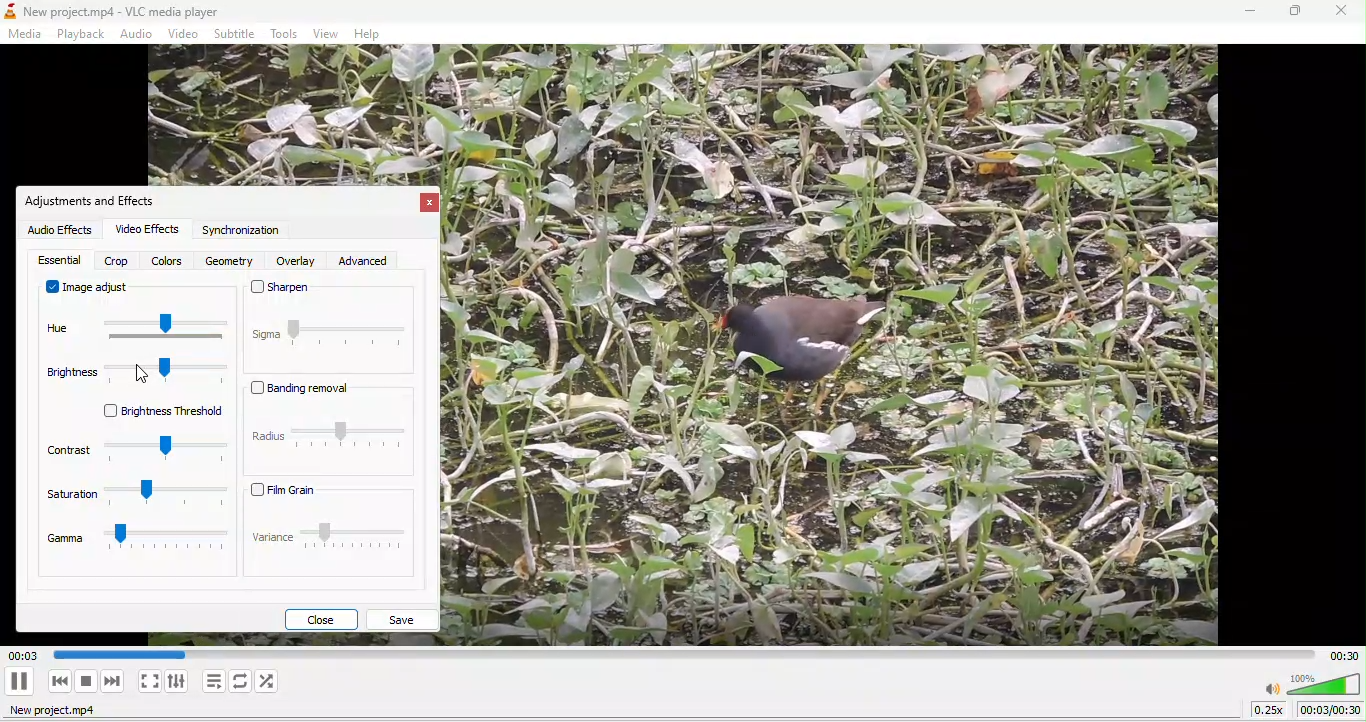  Describe the element at coordinates (1311, 684) in the screenshot. I see `speakers` at that location.